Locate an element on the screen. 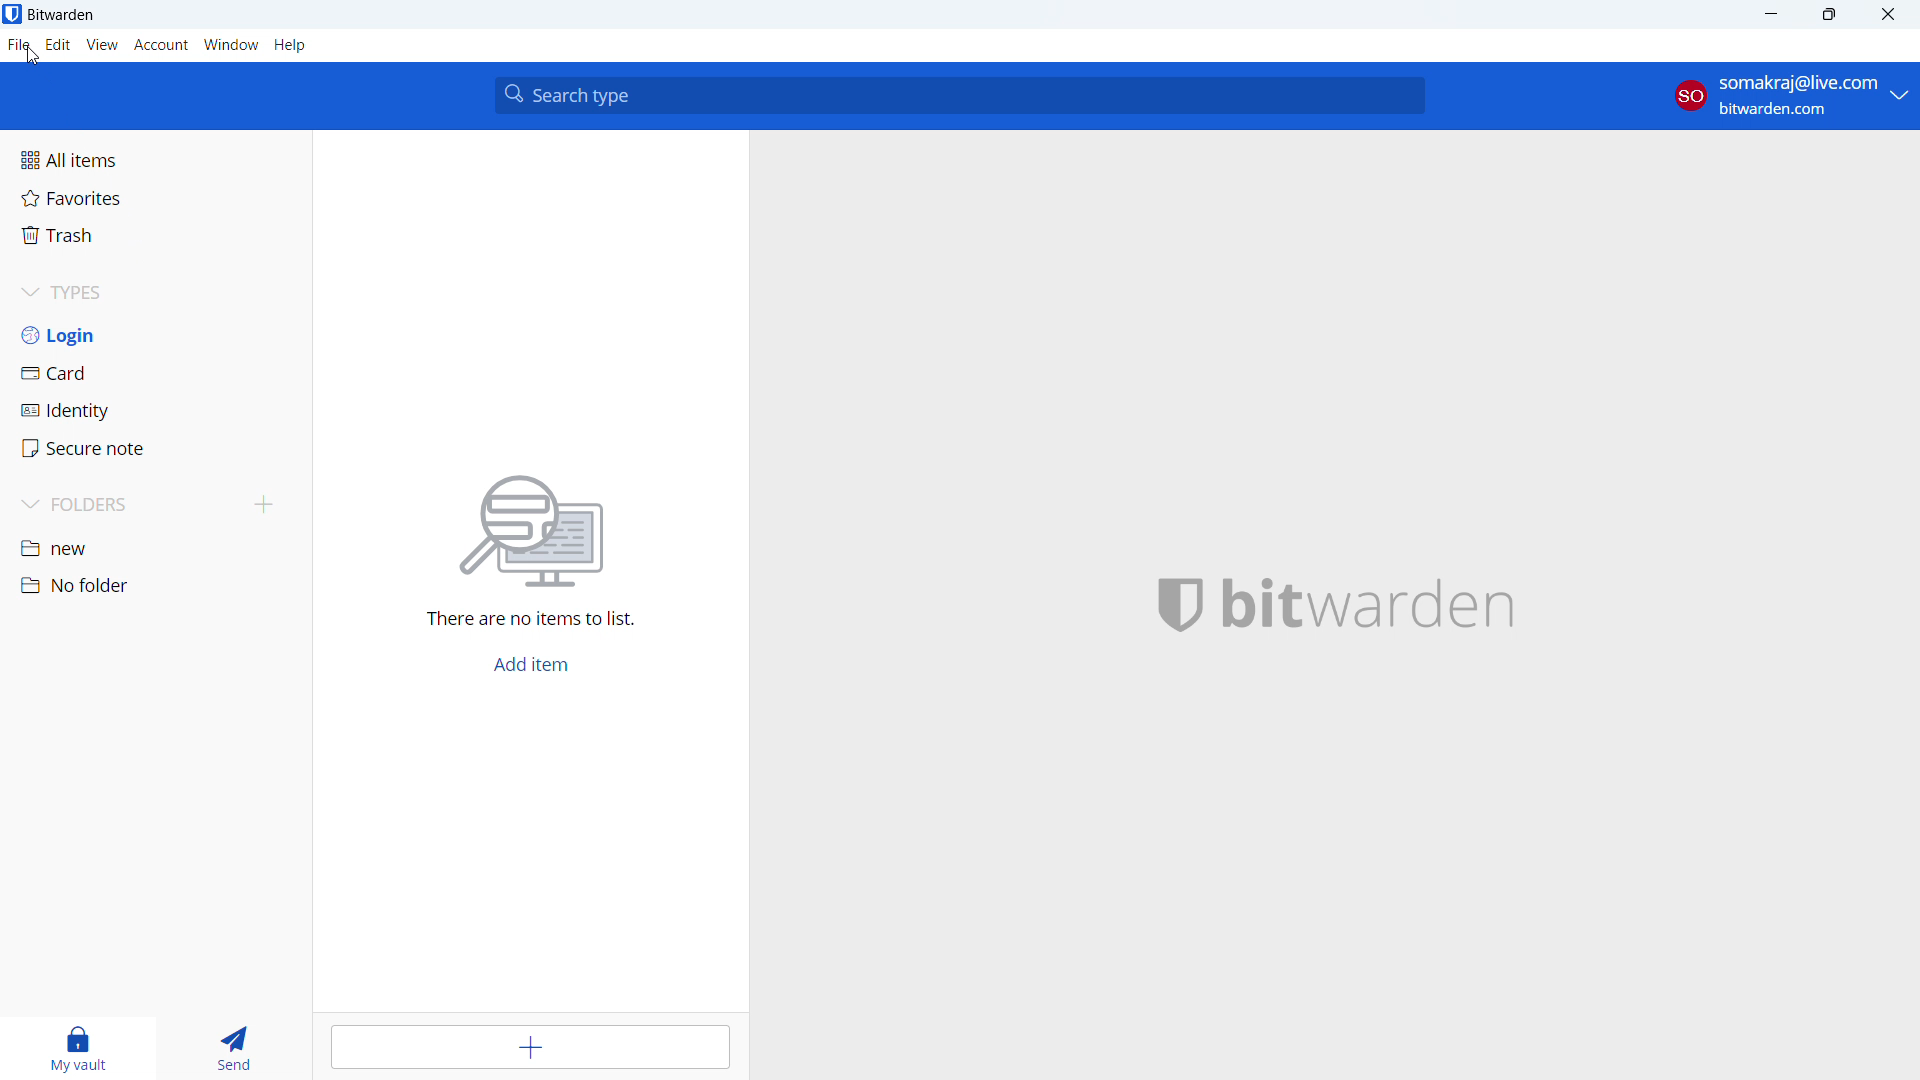 This screenshot has height=1080, width=1920. minimize is located at coordinates (1770, 15).